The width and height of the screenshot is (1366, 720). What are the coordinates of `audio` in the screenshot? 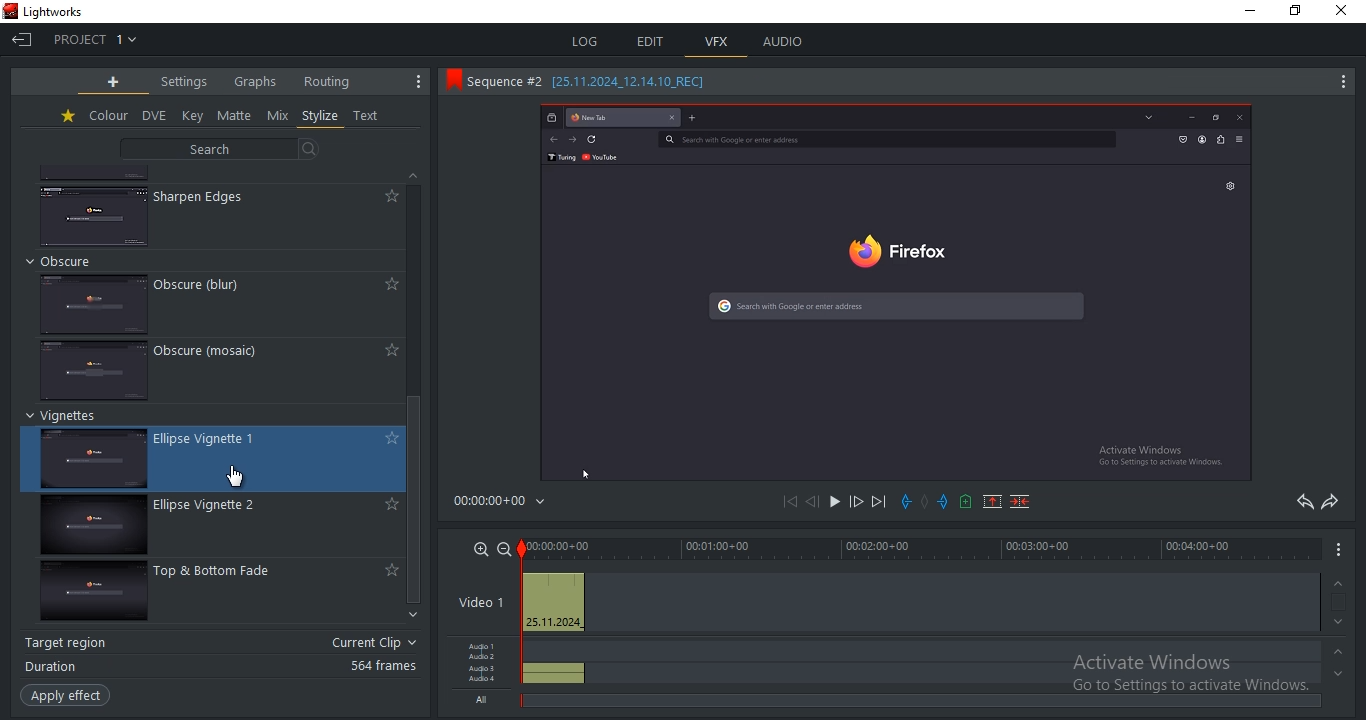 It's located at (782, 40).